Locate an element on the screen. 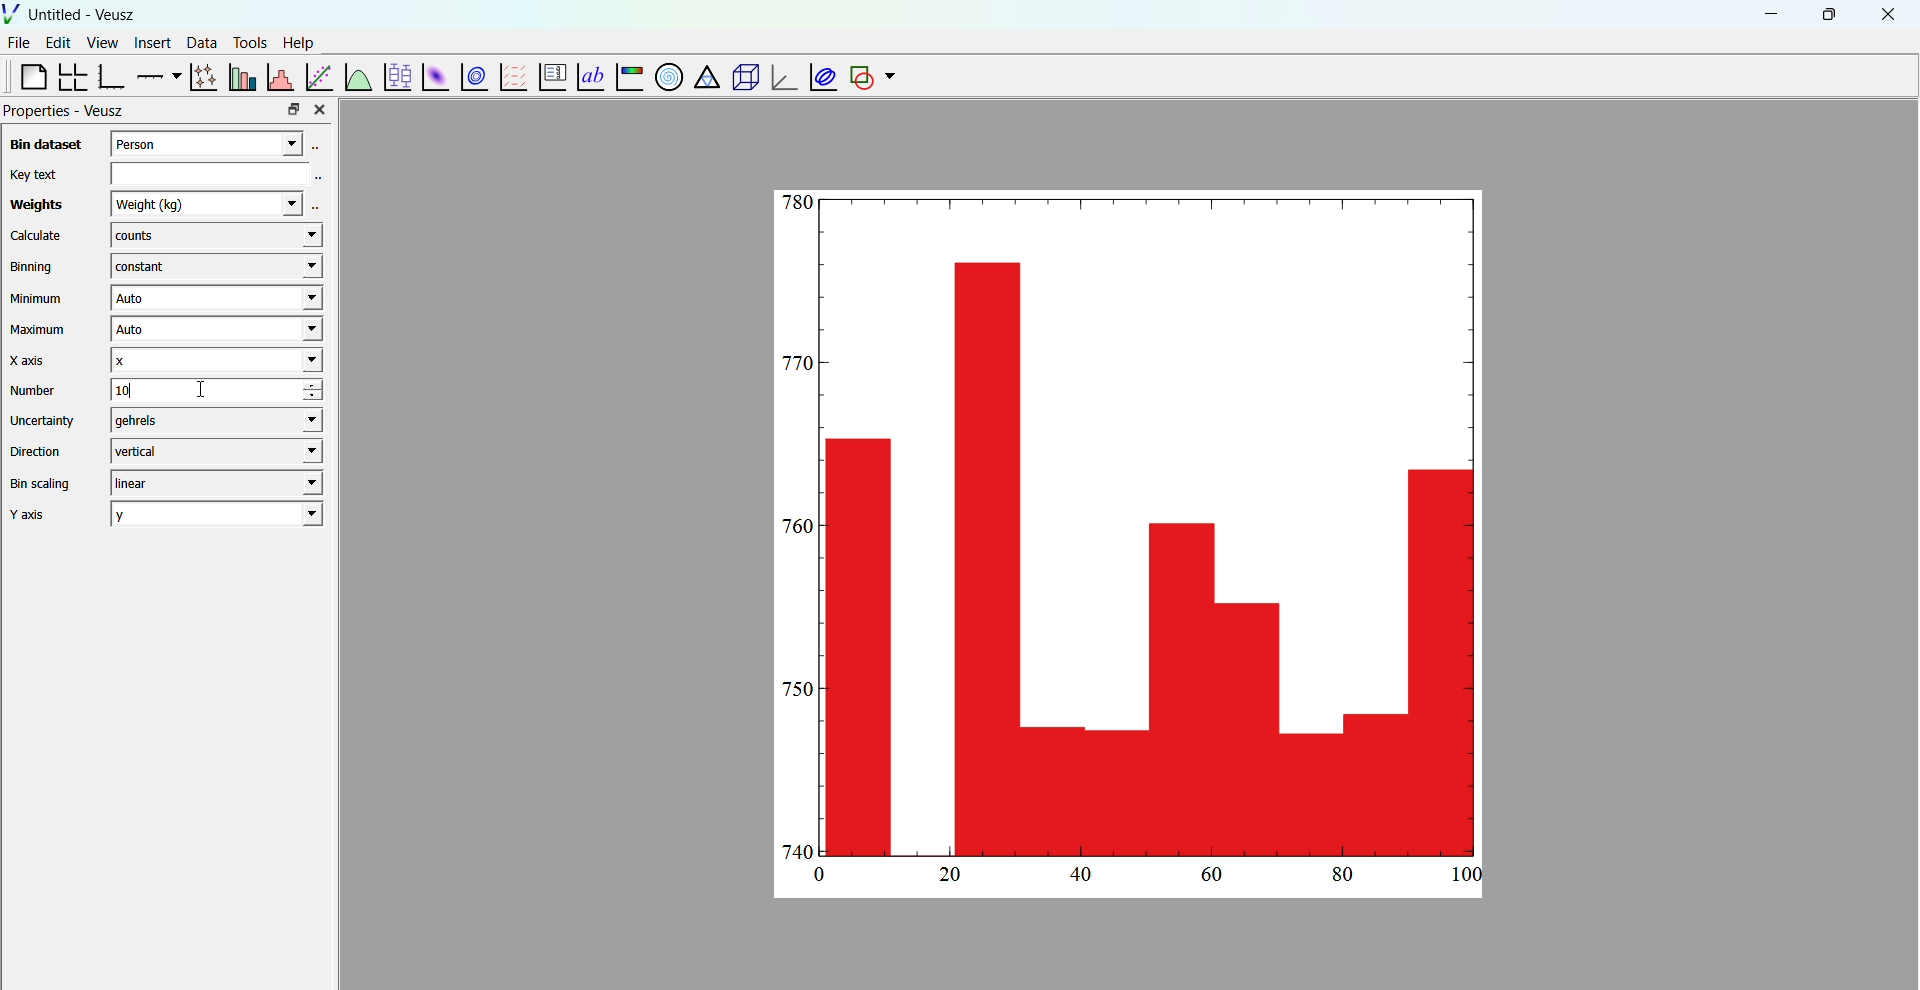 Image resolution: width=1920 pixels, height=990 pixels. counts is located at coordinates (215, 237).